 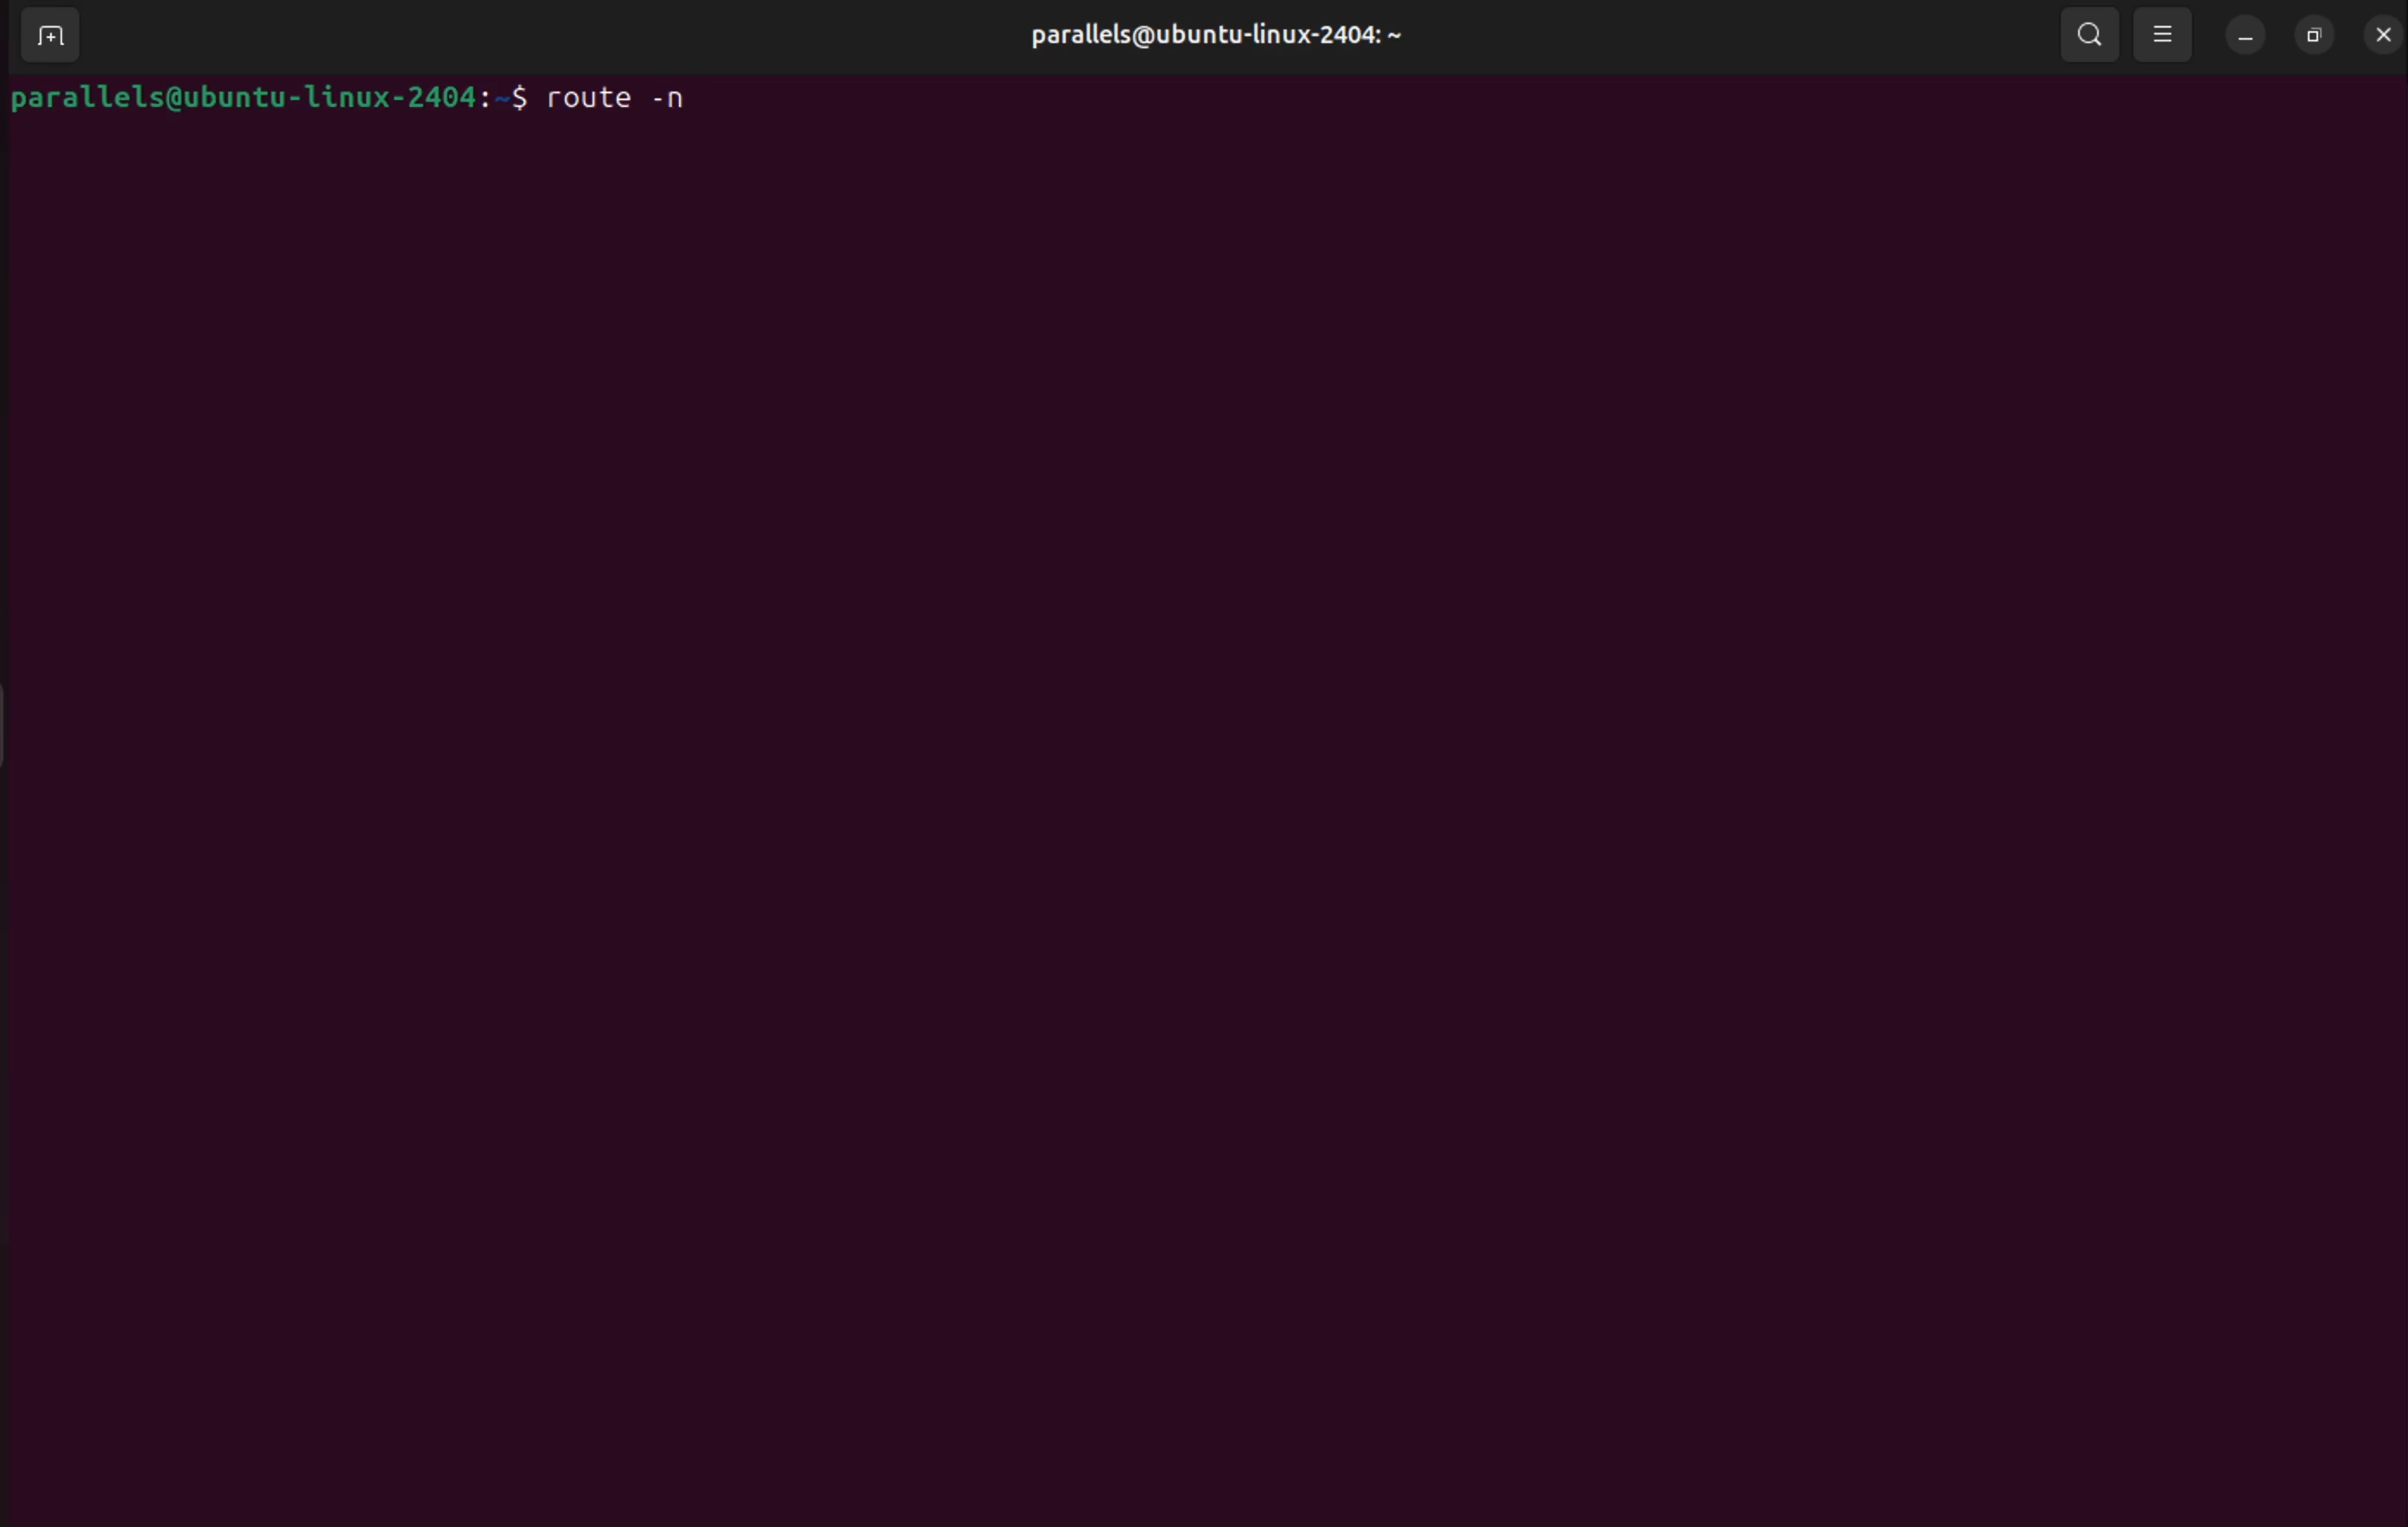 I want to click on add terminal window, so click(x=44, y=37).